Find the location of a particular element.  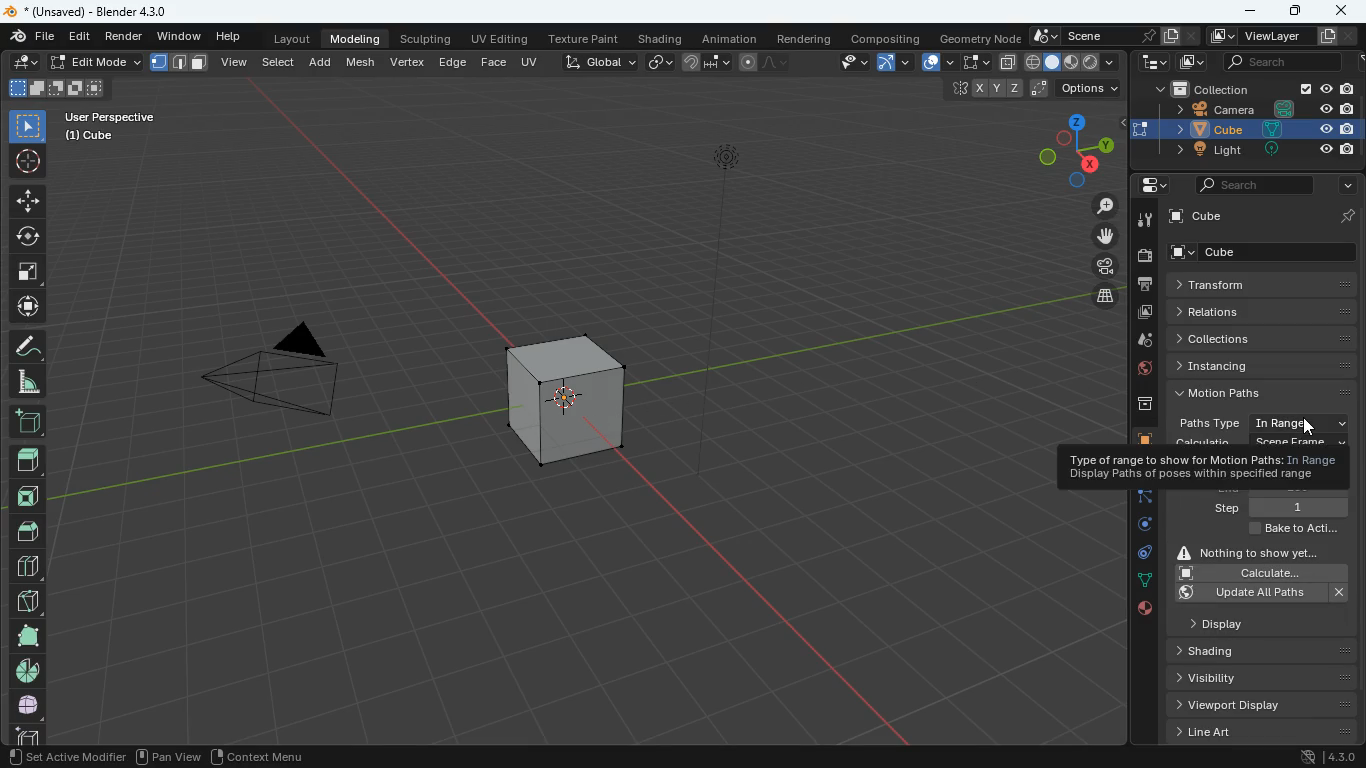

move is located at coordinates (25, 307).